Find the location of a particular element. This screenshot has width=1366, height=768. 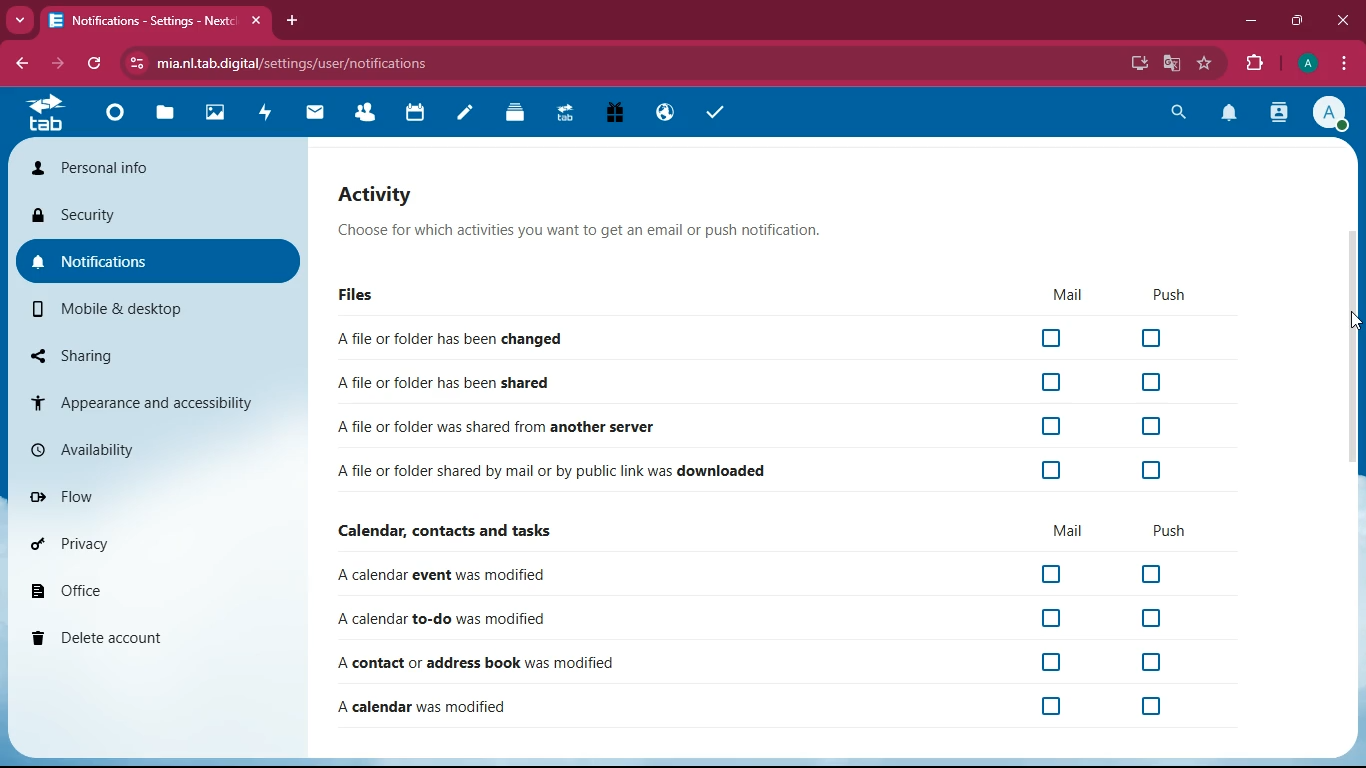

mail is located at coordinates (1068, 296).